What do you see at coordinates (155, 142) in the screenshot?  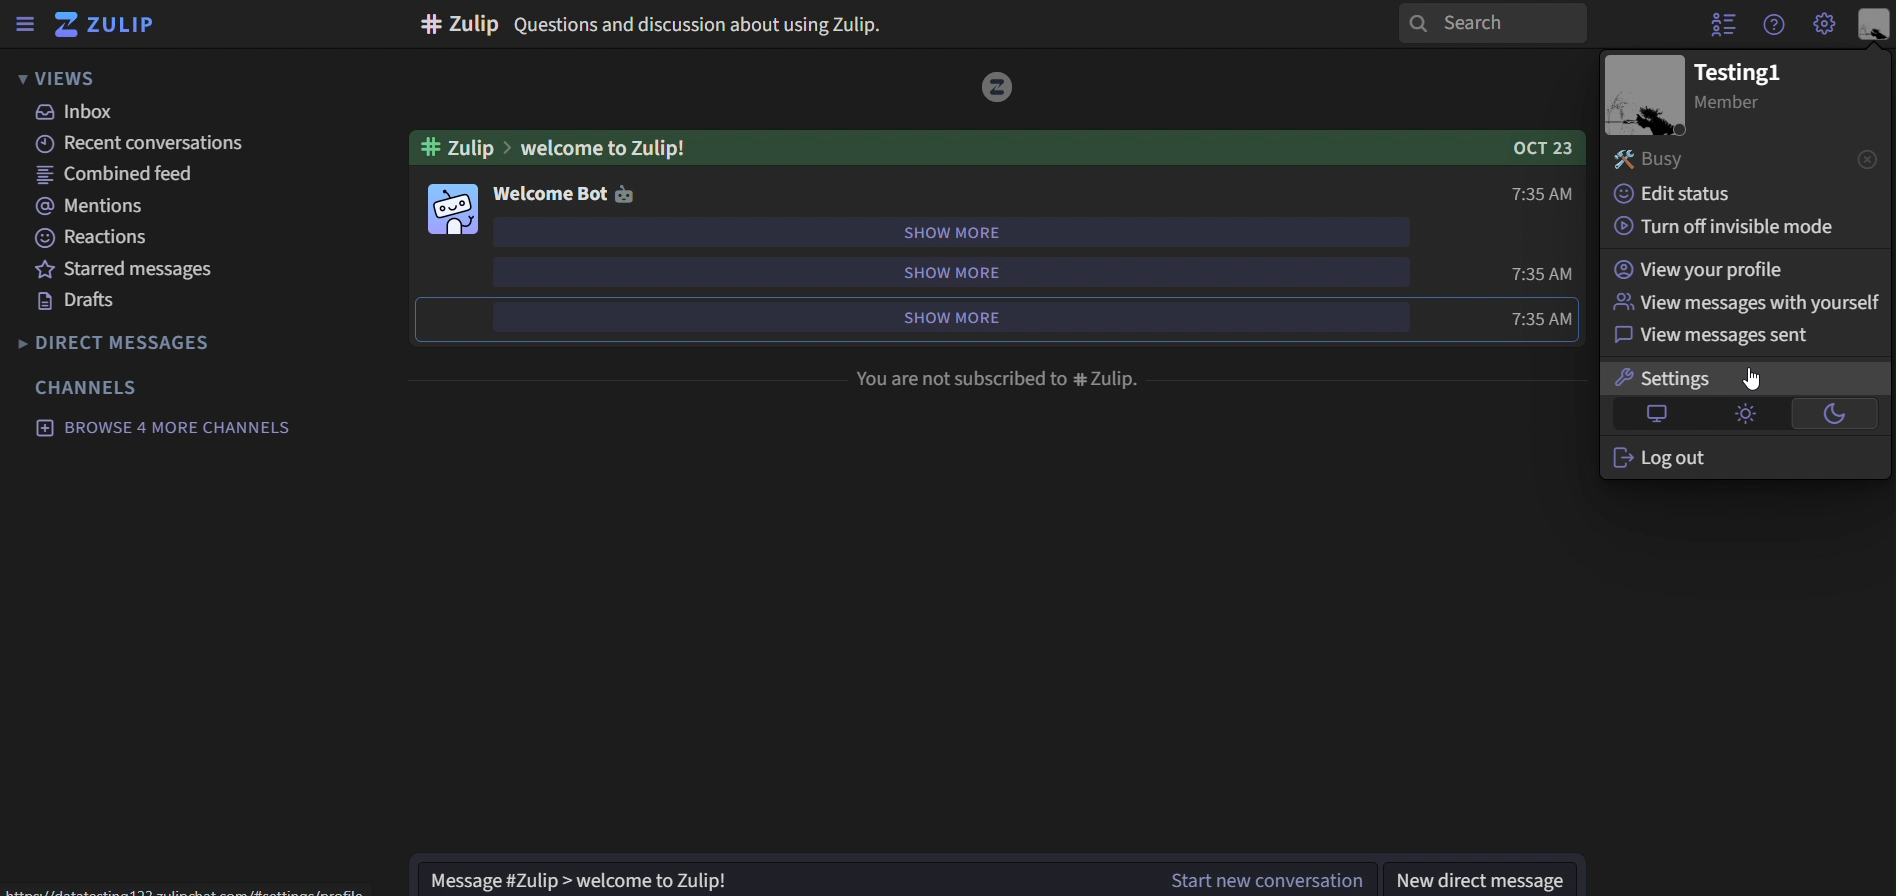 I see `recent conversations` at bounding box center [155, 142].